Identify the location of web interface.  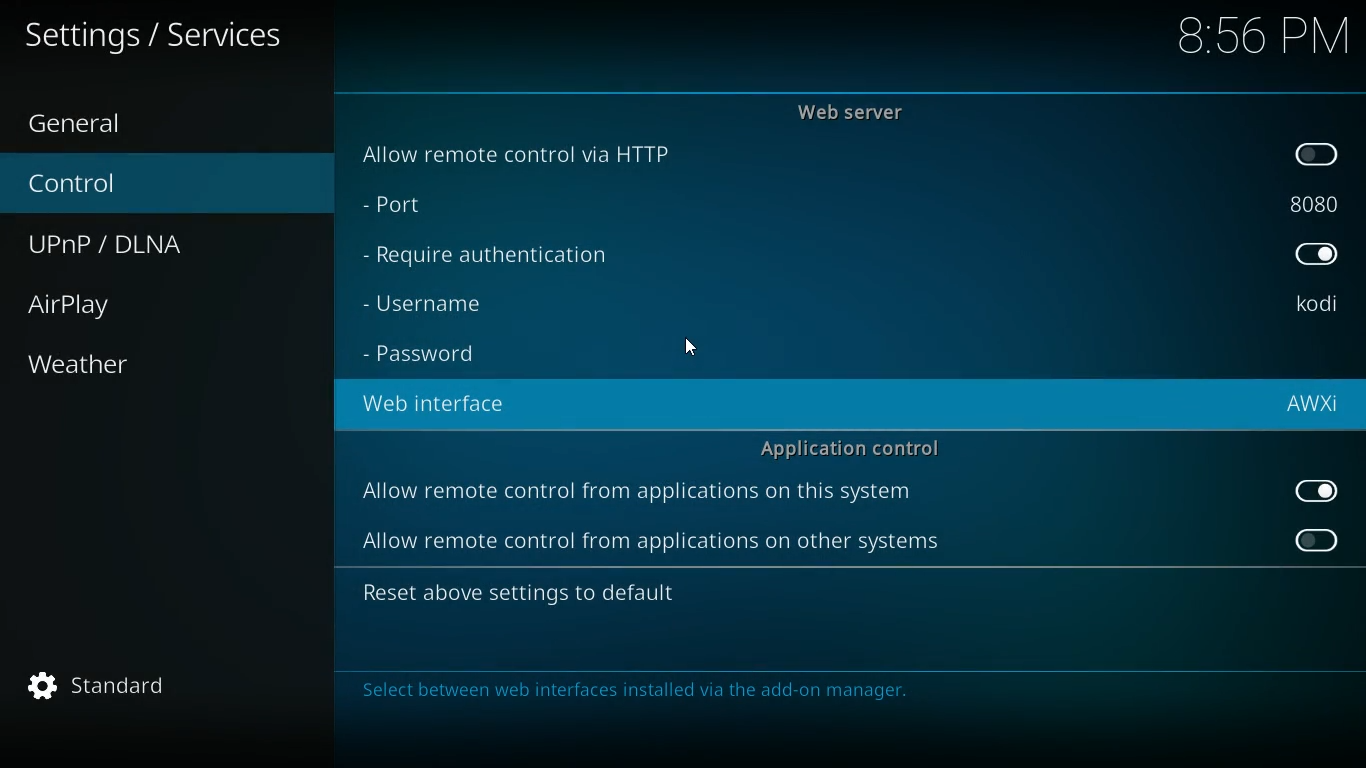
(1311, 406).